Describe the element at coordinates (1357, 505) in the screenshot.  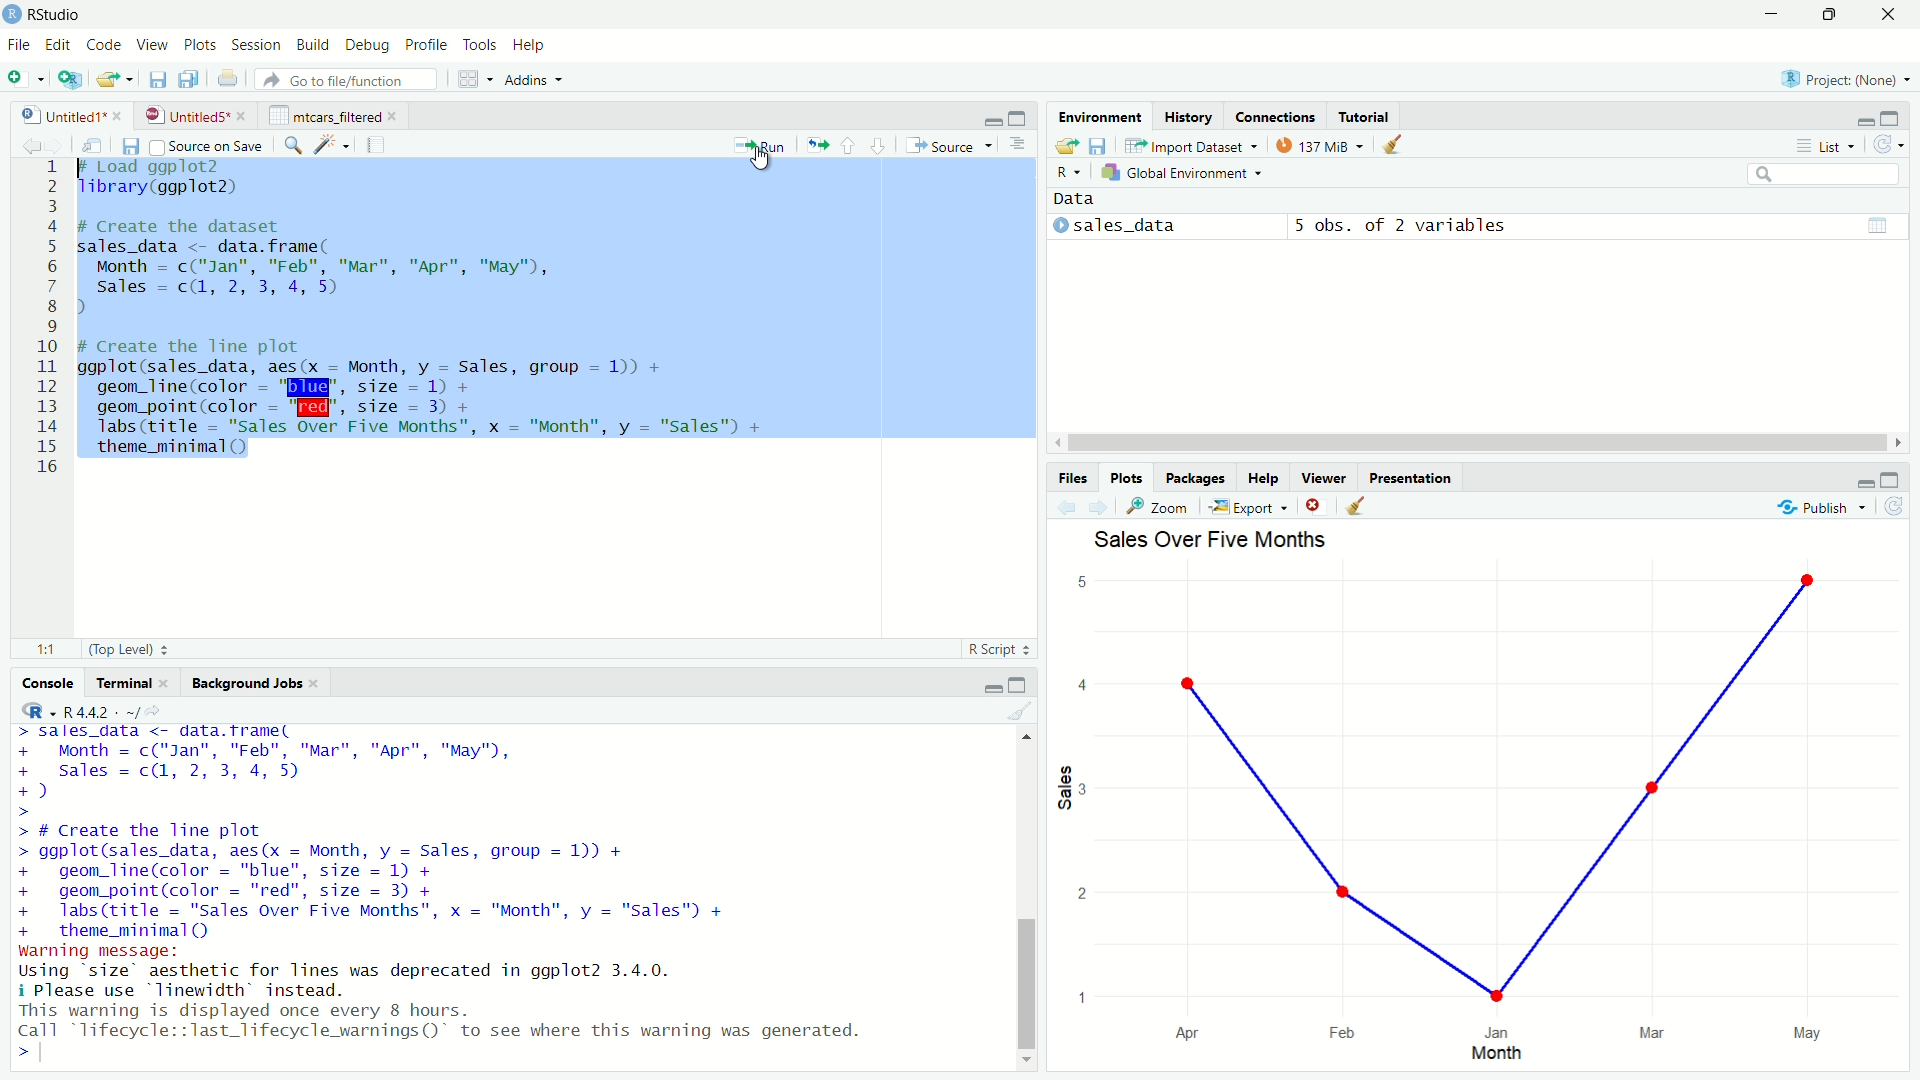
I see `clear all plots` at that location.